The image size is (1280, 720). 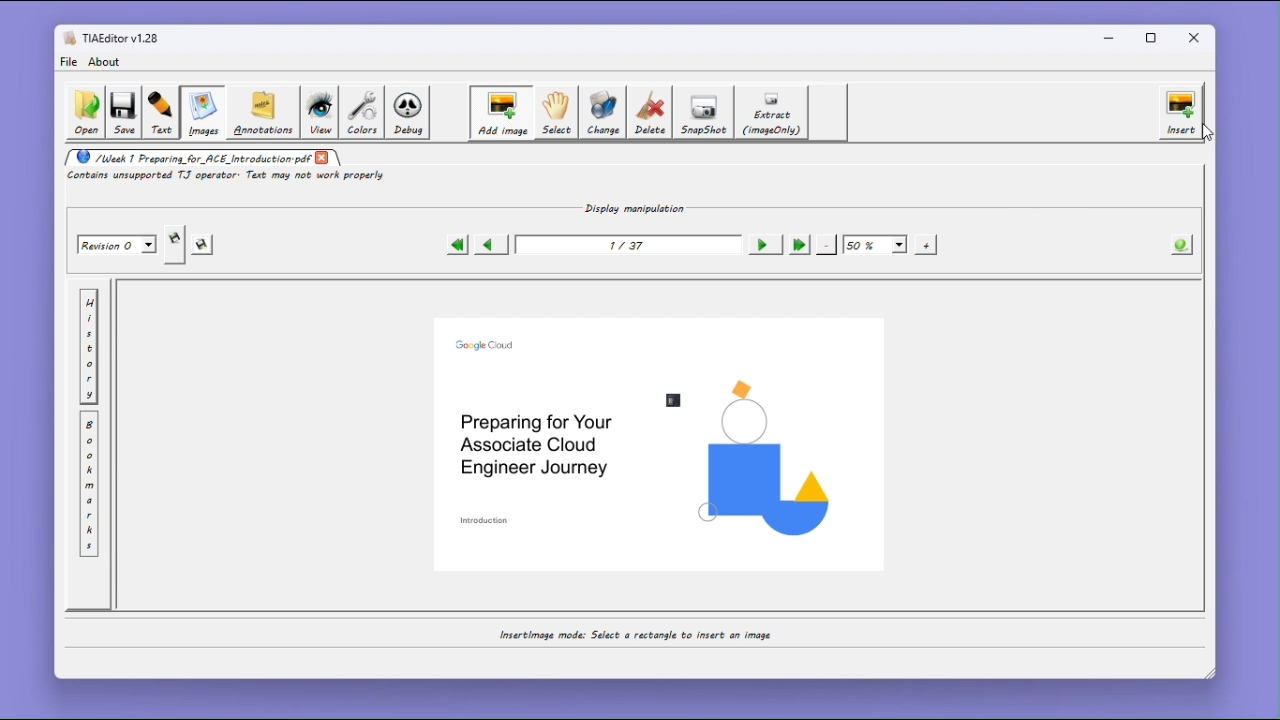 I want to click on Extract (image only), so click(x=773, y=113).